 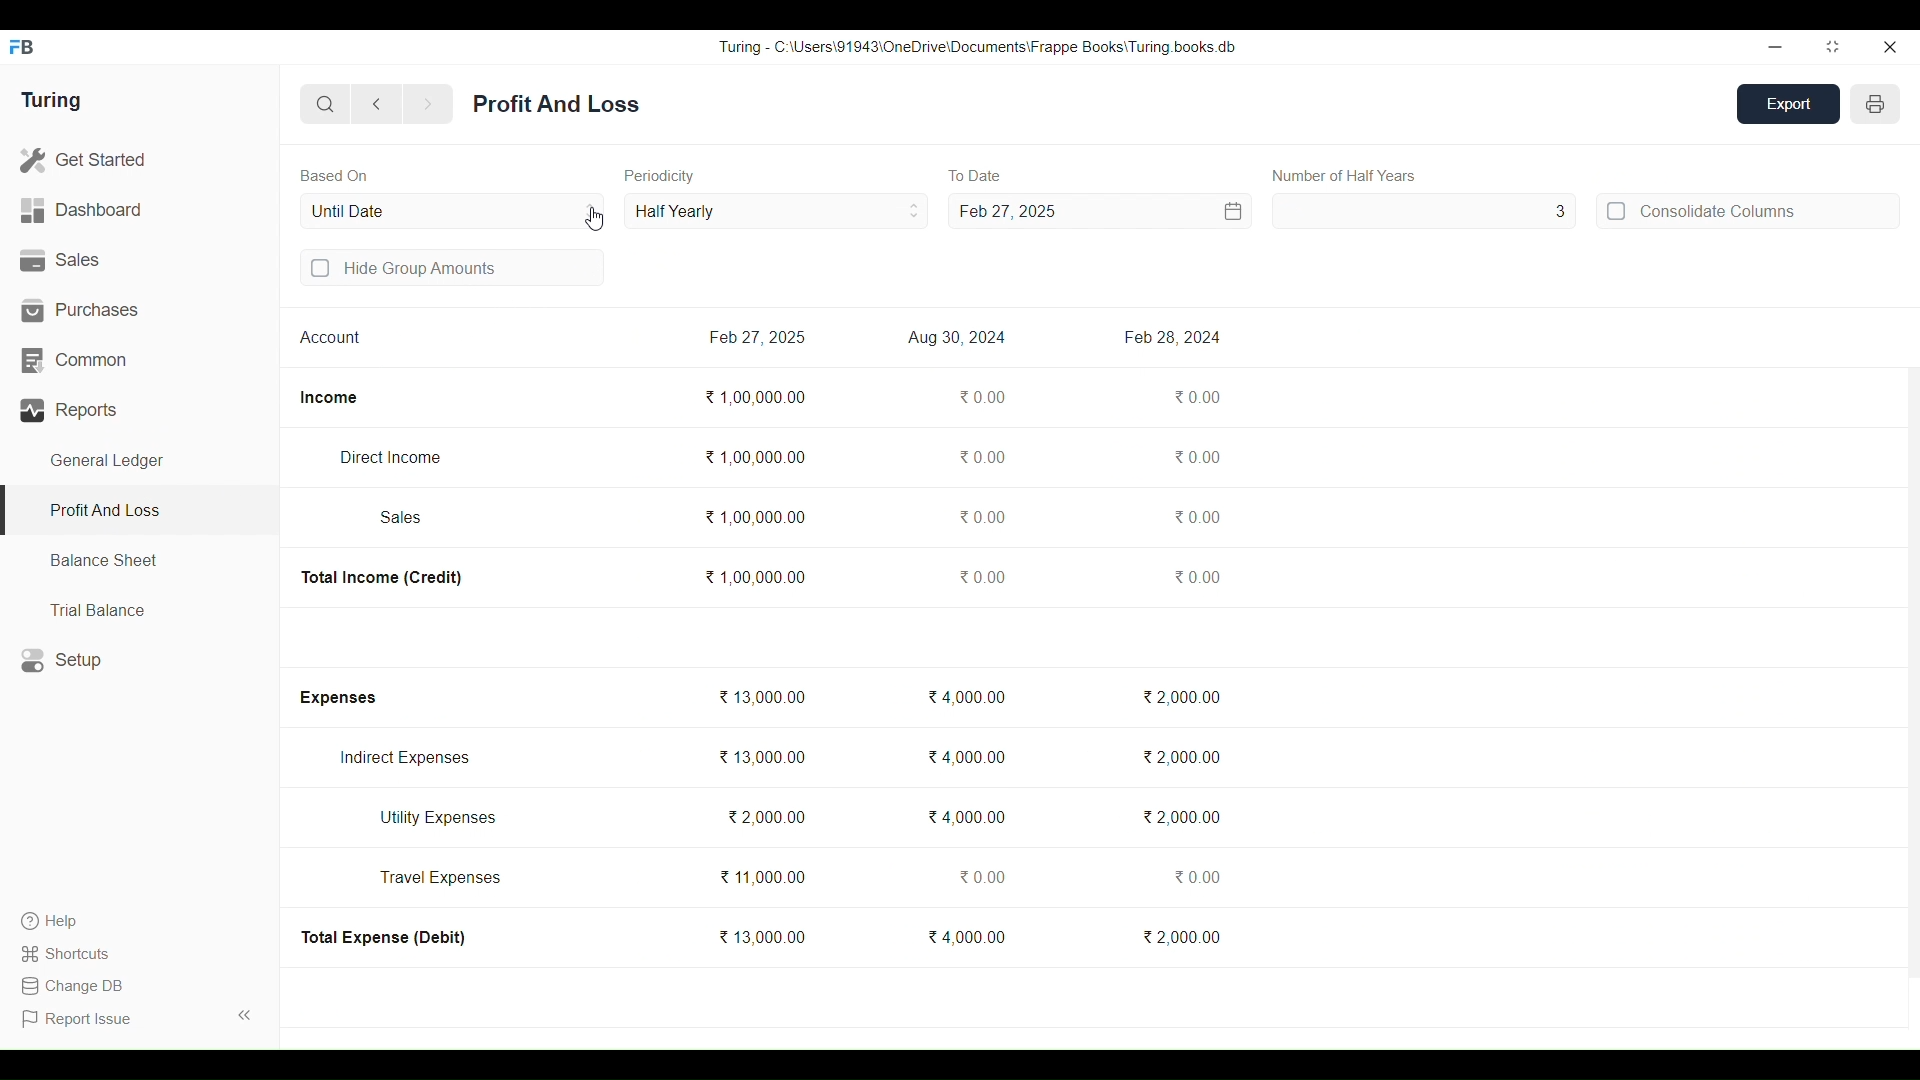 What do you see at coordinates (440, 818) in the screenshot?
I see `Utility Expenses` at bounding box center [440, 818].